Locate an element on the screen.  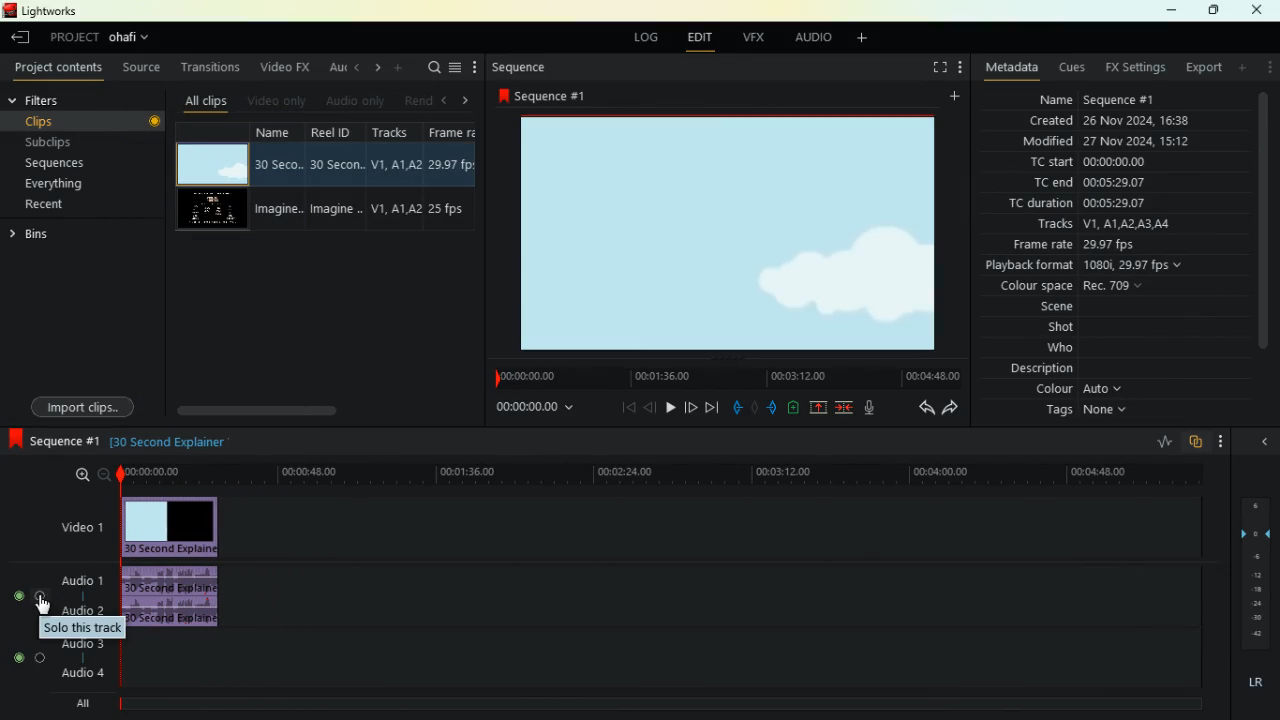
audio 1 and audio 2 timeline track is located at coordinates (716, 597).